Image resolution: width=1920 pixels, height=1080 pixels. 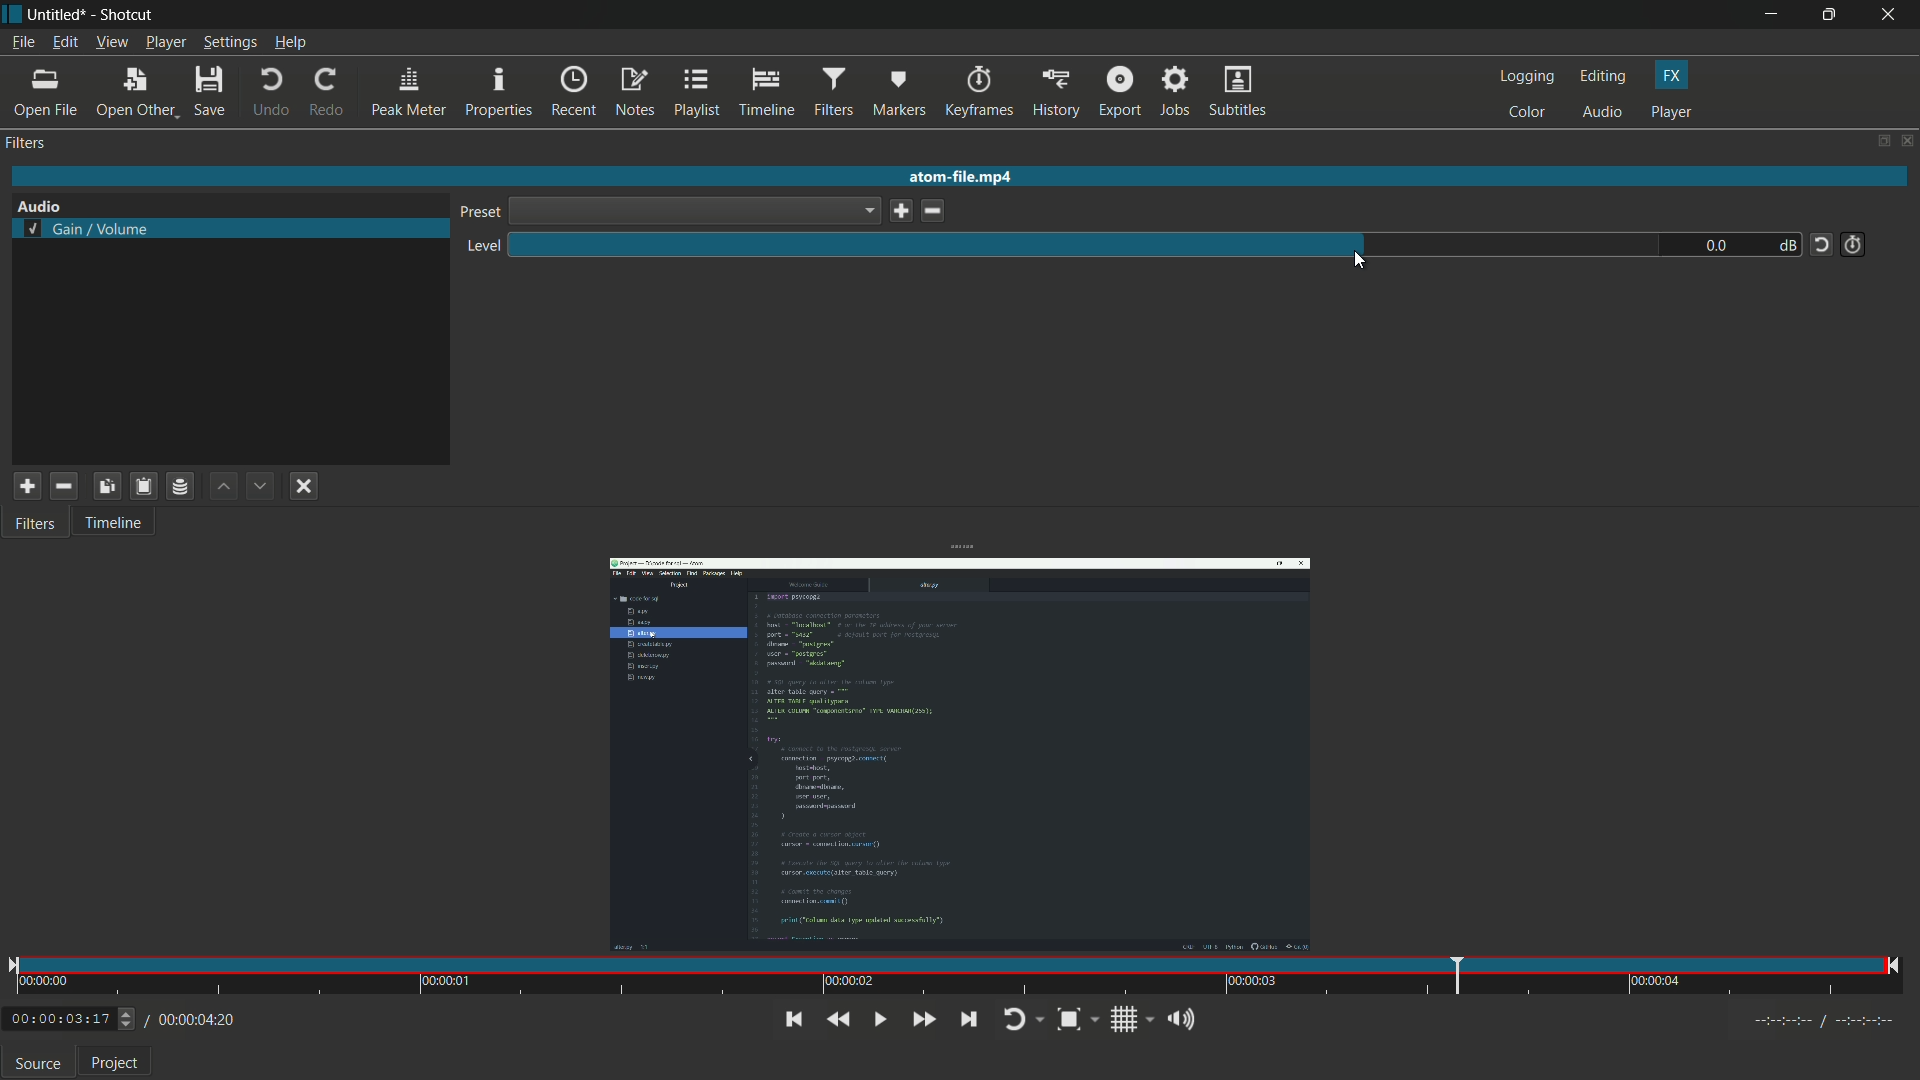 I want to click on subtitles, so click(x=1241, y=93).